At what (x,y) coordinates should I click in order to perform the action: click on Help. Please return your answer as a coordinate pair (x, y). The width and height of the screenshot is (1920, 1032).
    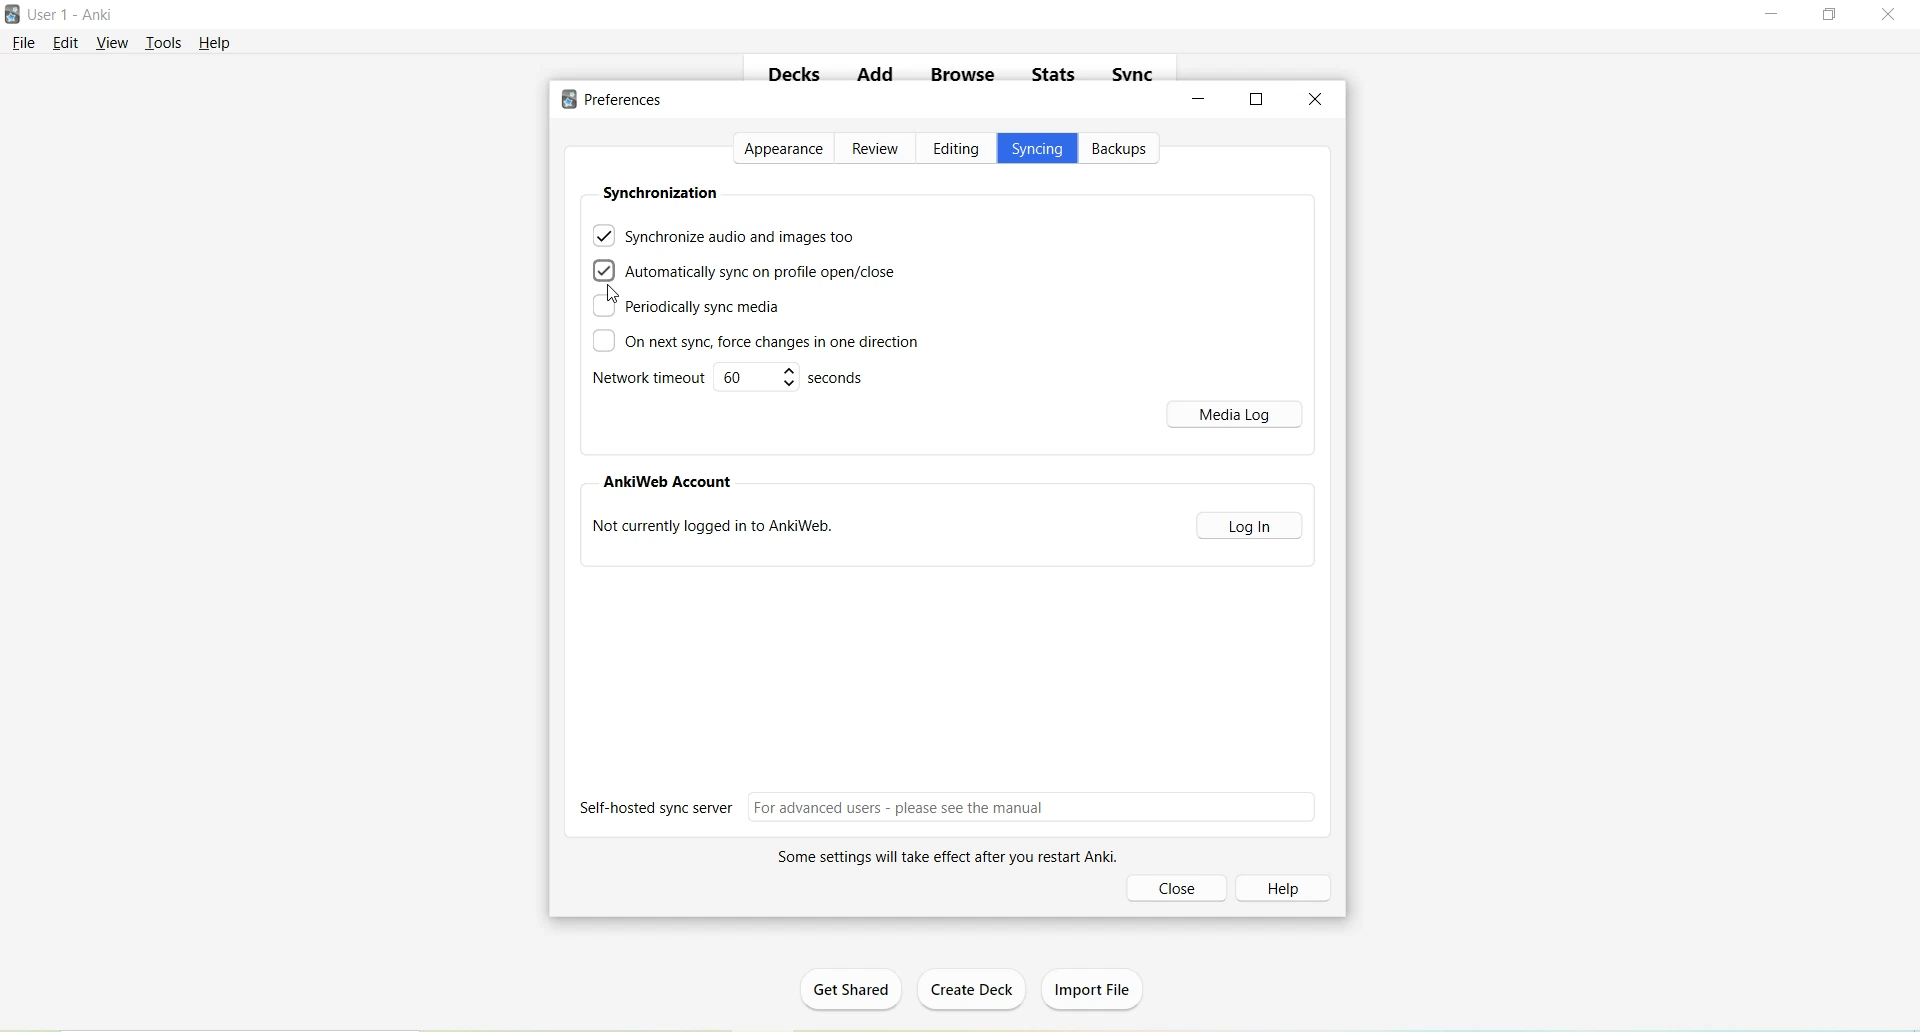
    Looking at the image, I should click on (1290, 887).